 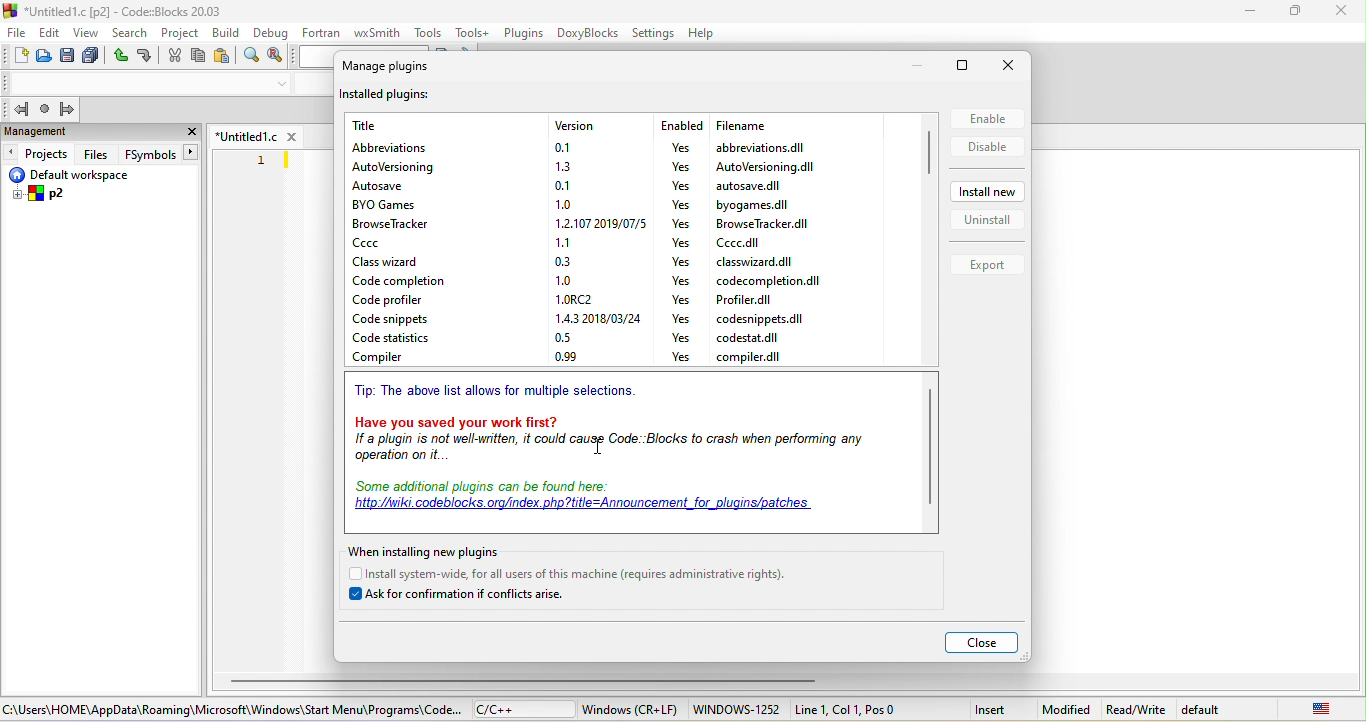 What do you see at coordinates (682, 222) in the screenshot?
I see `yes` at bounding box center [682, 222].